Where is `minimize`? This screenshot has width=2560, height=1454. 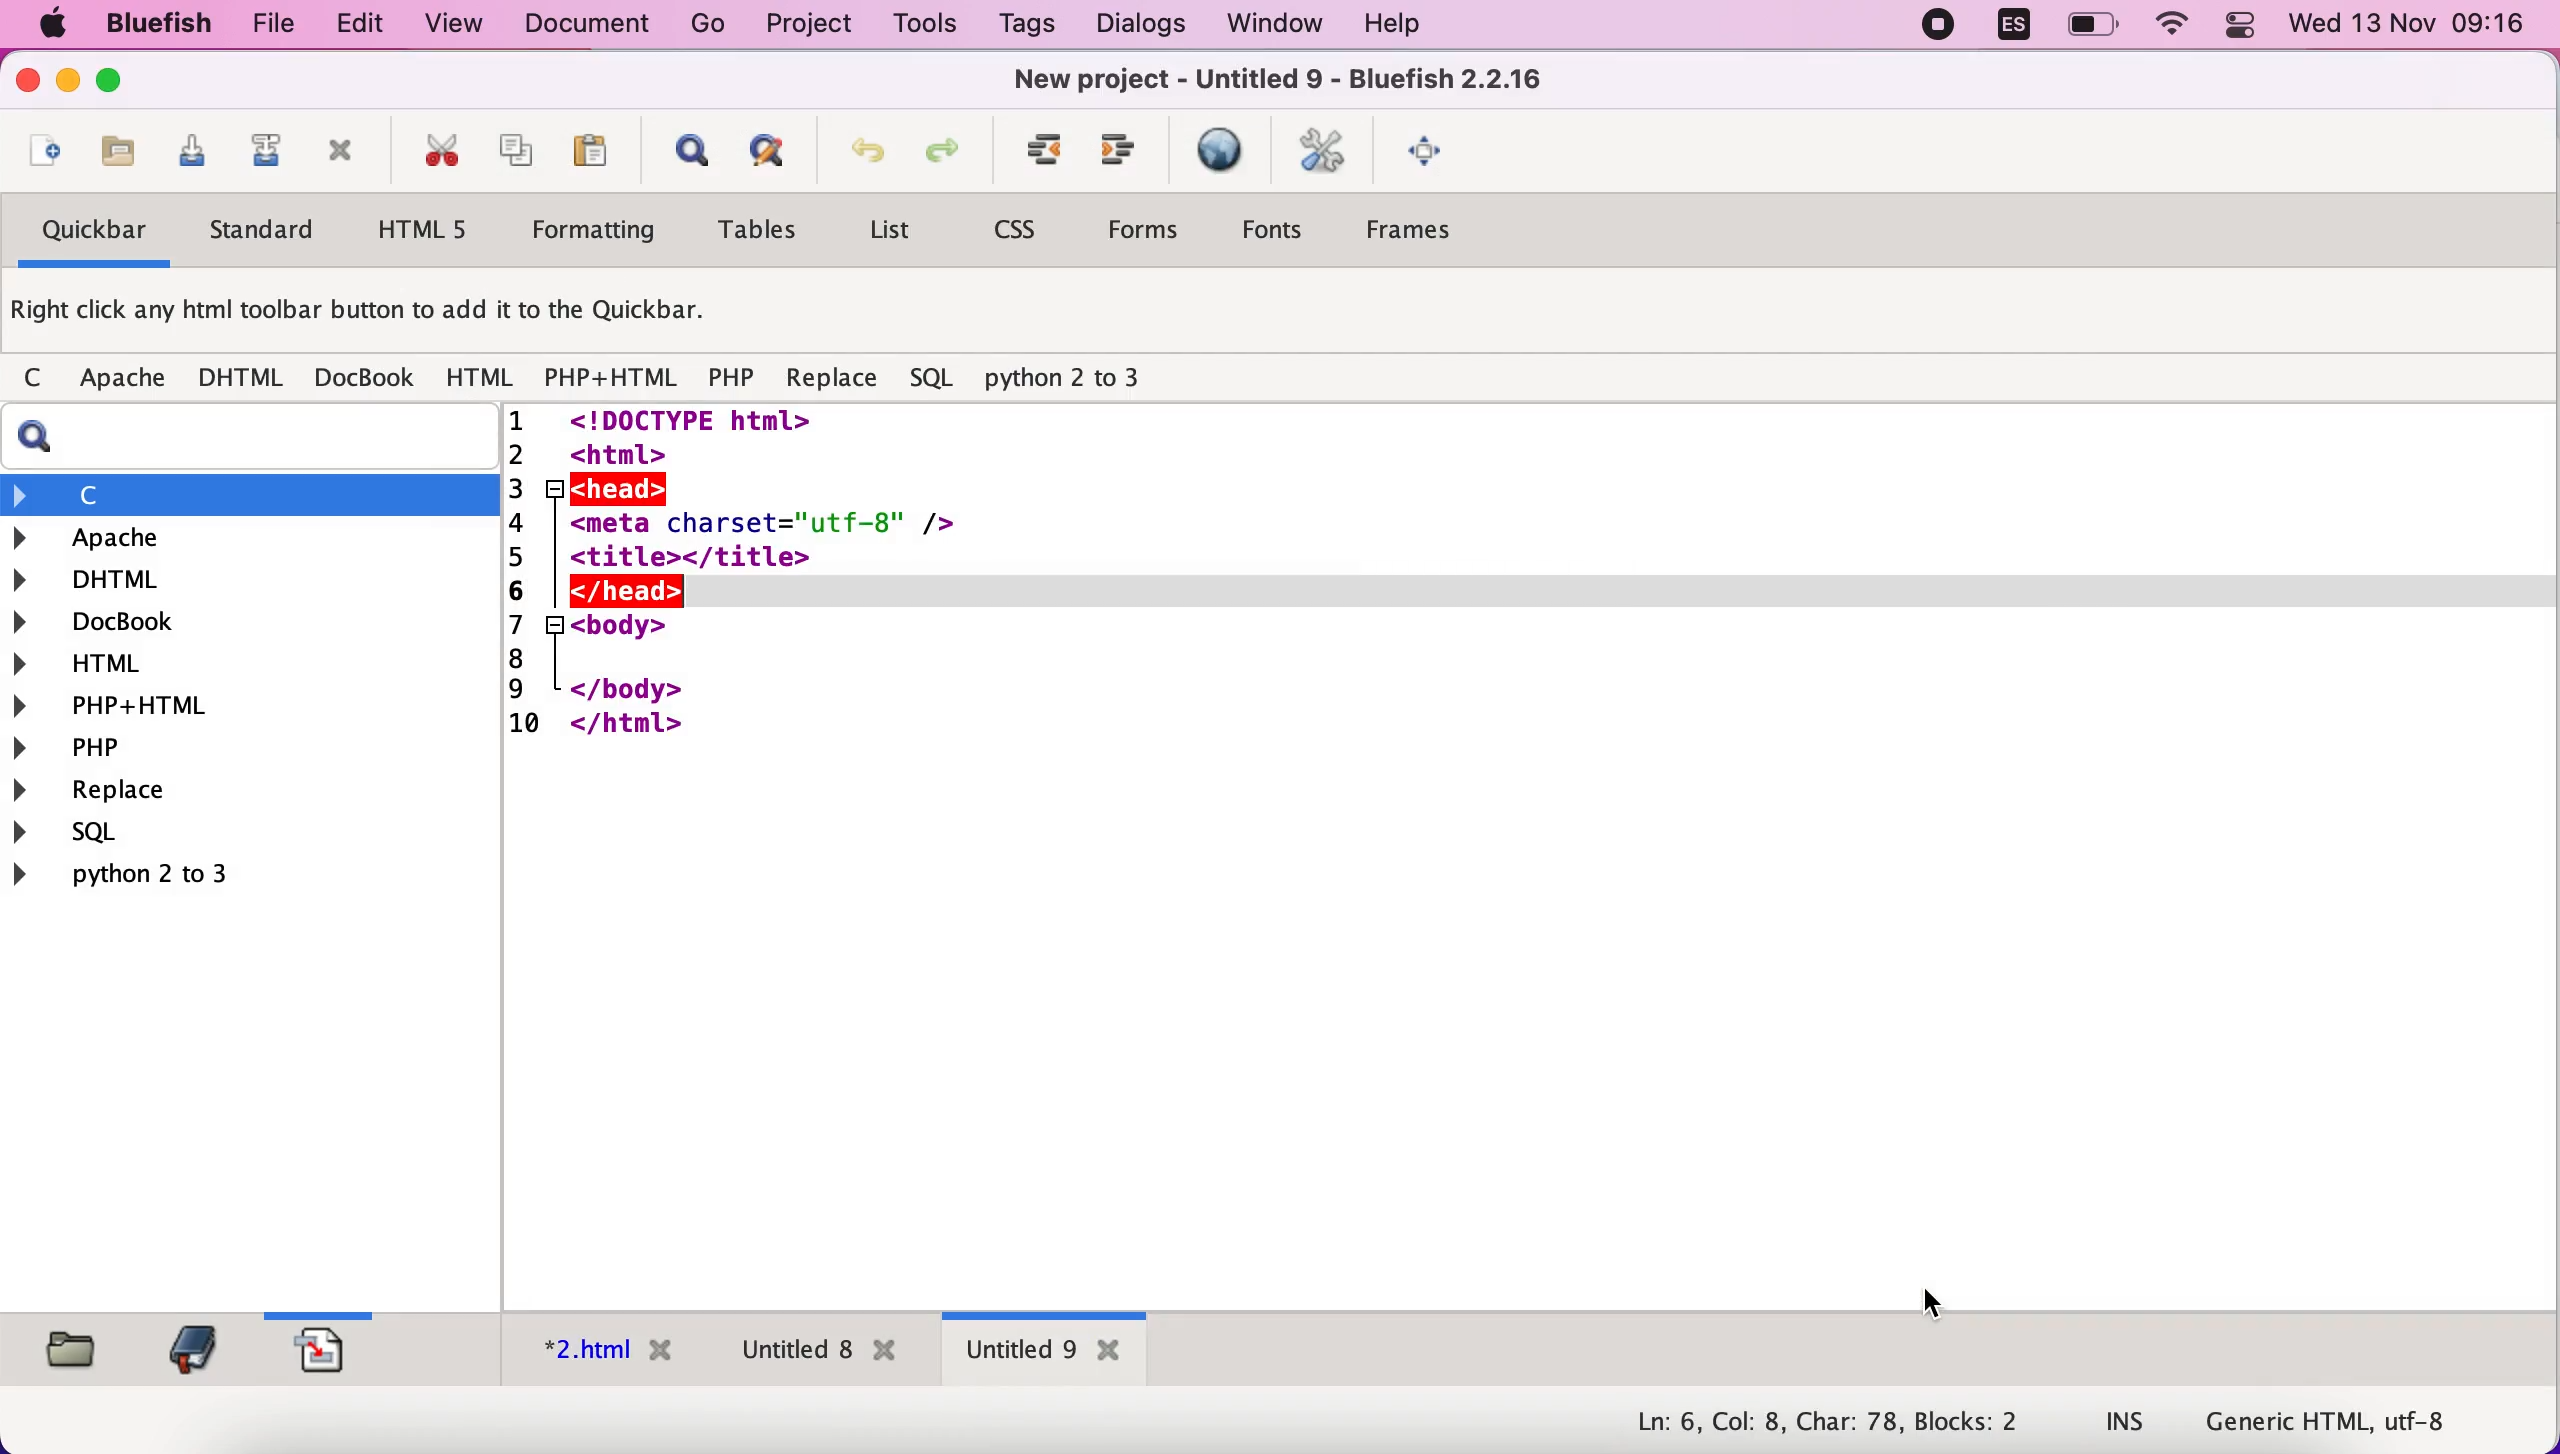 minimize is located at coordinates (69, 85).